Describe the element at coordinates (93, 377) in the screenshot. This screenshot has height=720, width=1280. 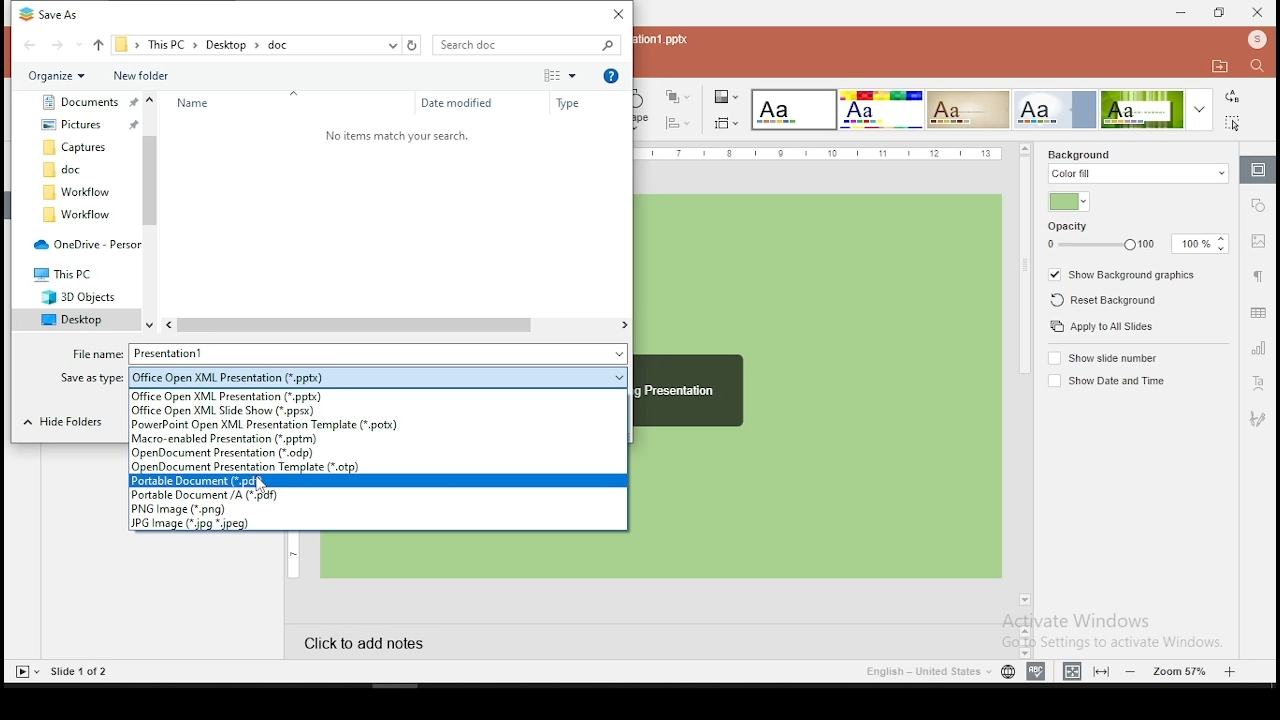
I see `save as type` at that location.